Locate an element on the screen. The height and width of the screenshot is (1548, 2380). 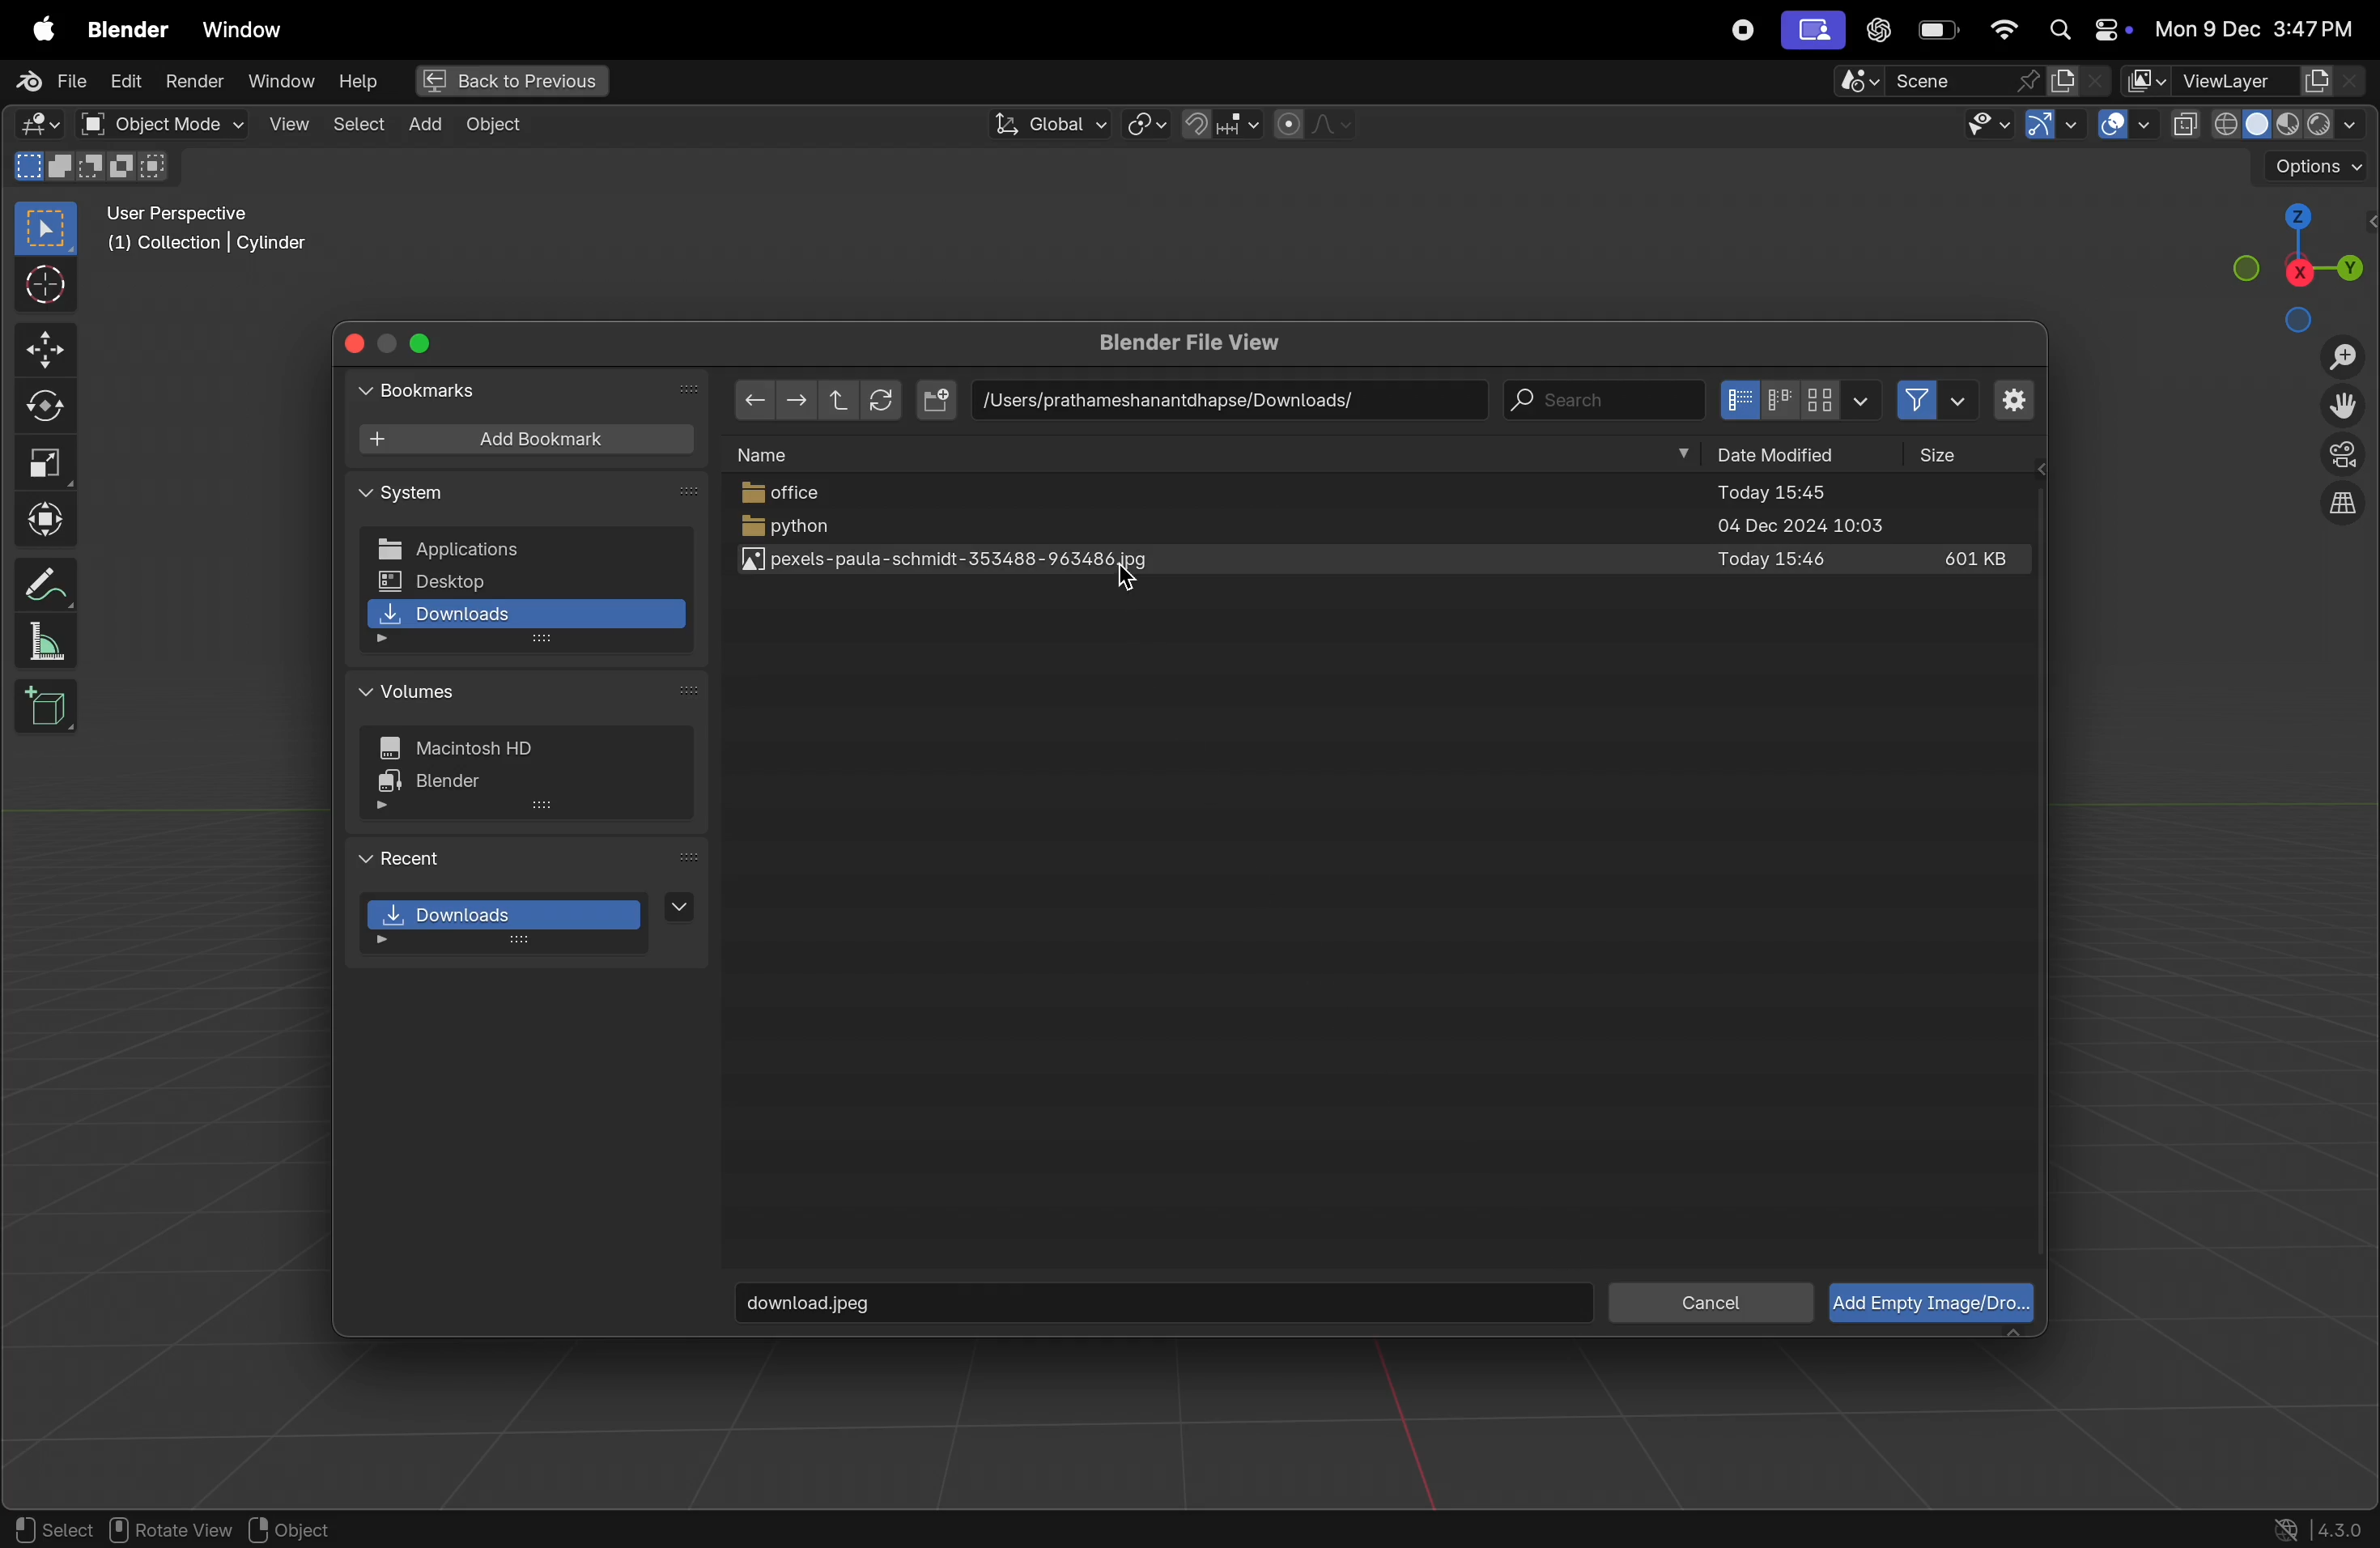
help is located at coordinates (358, 80).